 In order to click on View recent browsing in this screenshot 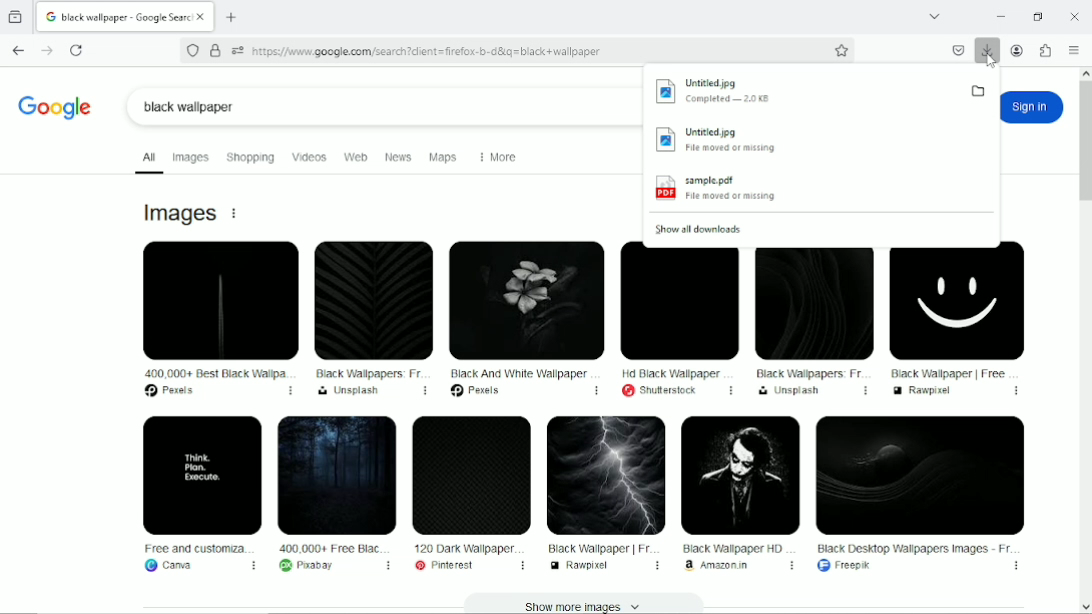, I will do `click(16, 16)`.